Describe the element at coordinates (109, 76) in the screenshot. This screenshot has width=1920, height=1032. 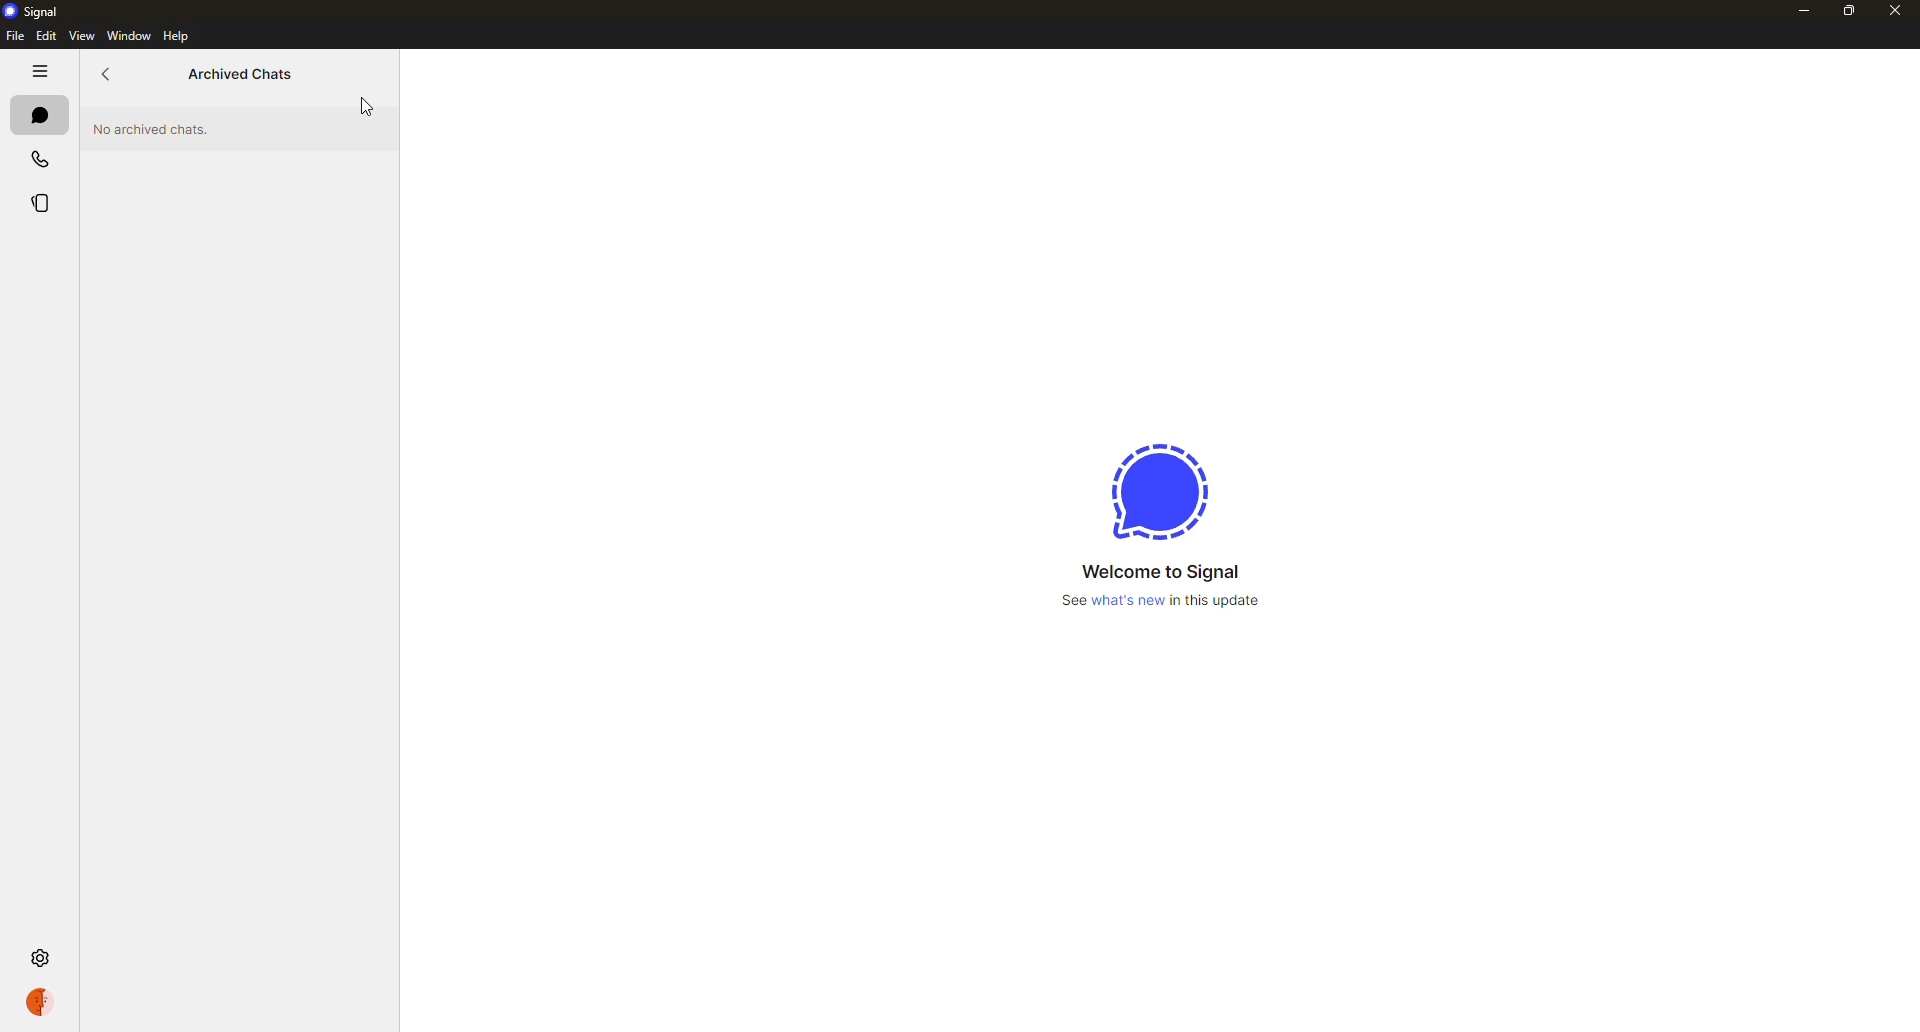
I see `back` at that location.